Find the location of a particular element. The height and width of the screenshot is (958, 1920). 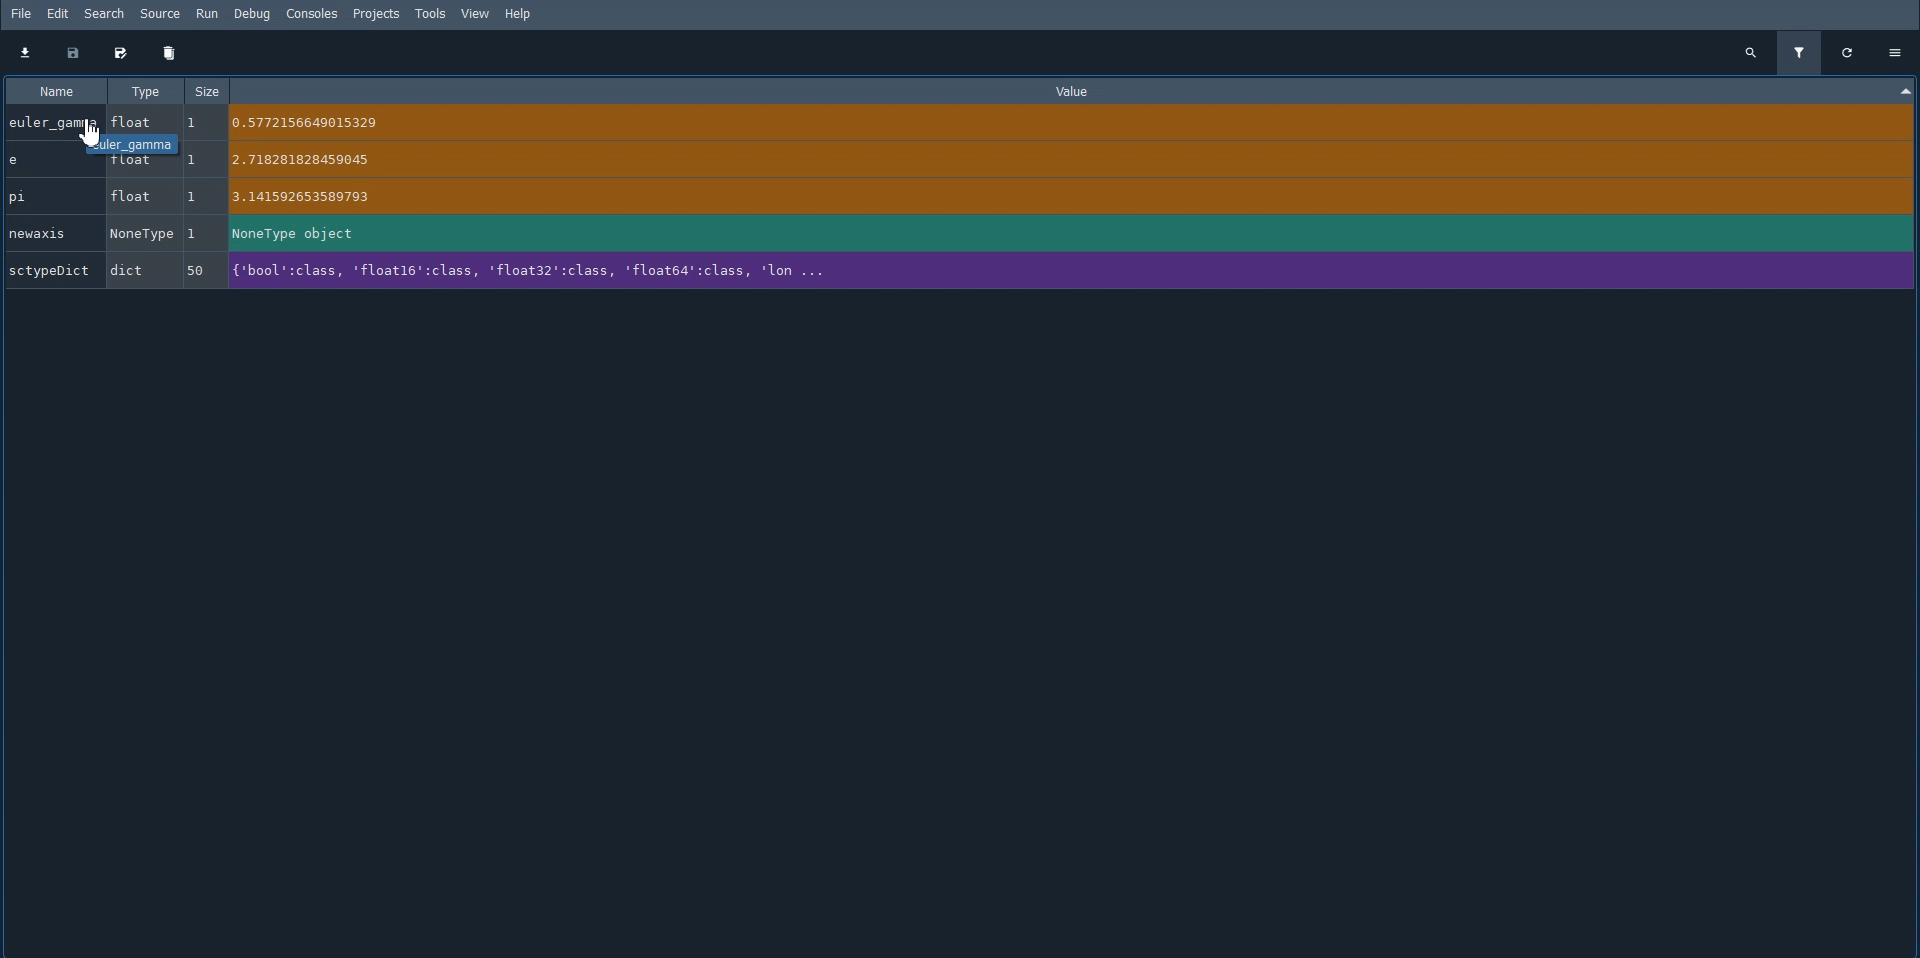

View is located at coordinates (476, 14).